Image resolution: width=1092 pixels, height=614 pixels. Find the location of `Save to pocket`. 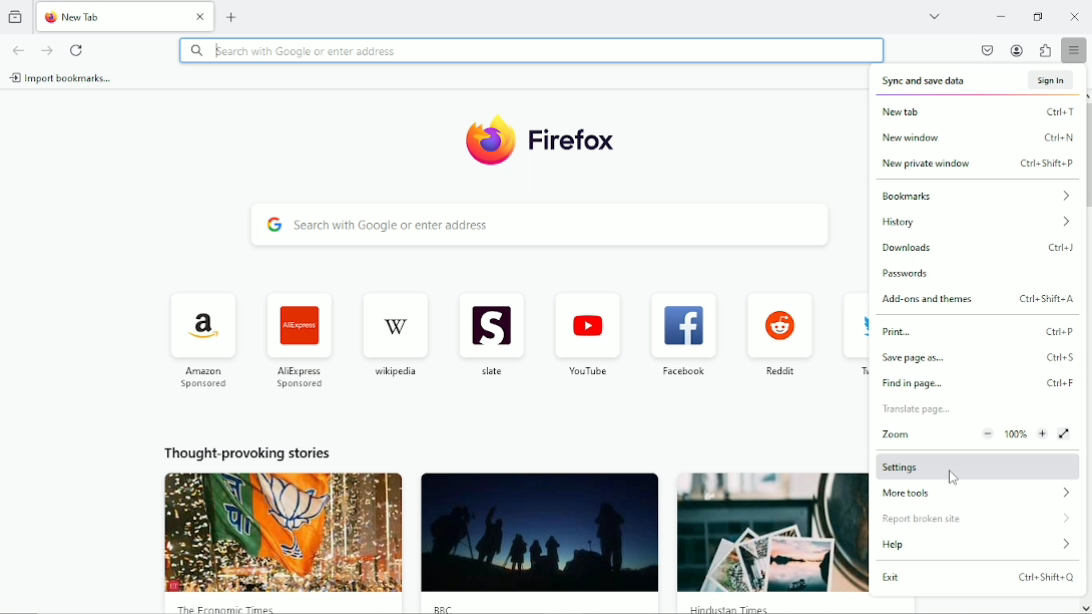

Save to pocket is located at coordinates (987, 50).